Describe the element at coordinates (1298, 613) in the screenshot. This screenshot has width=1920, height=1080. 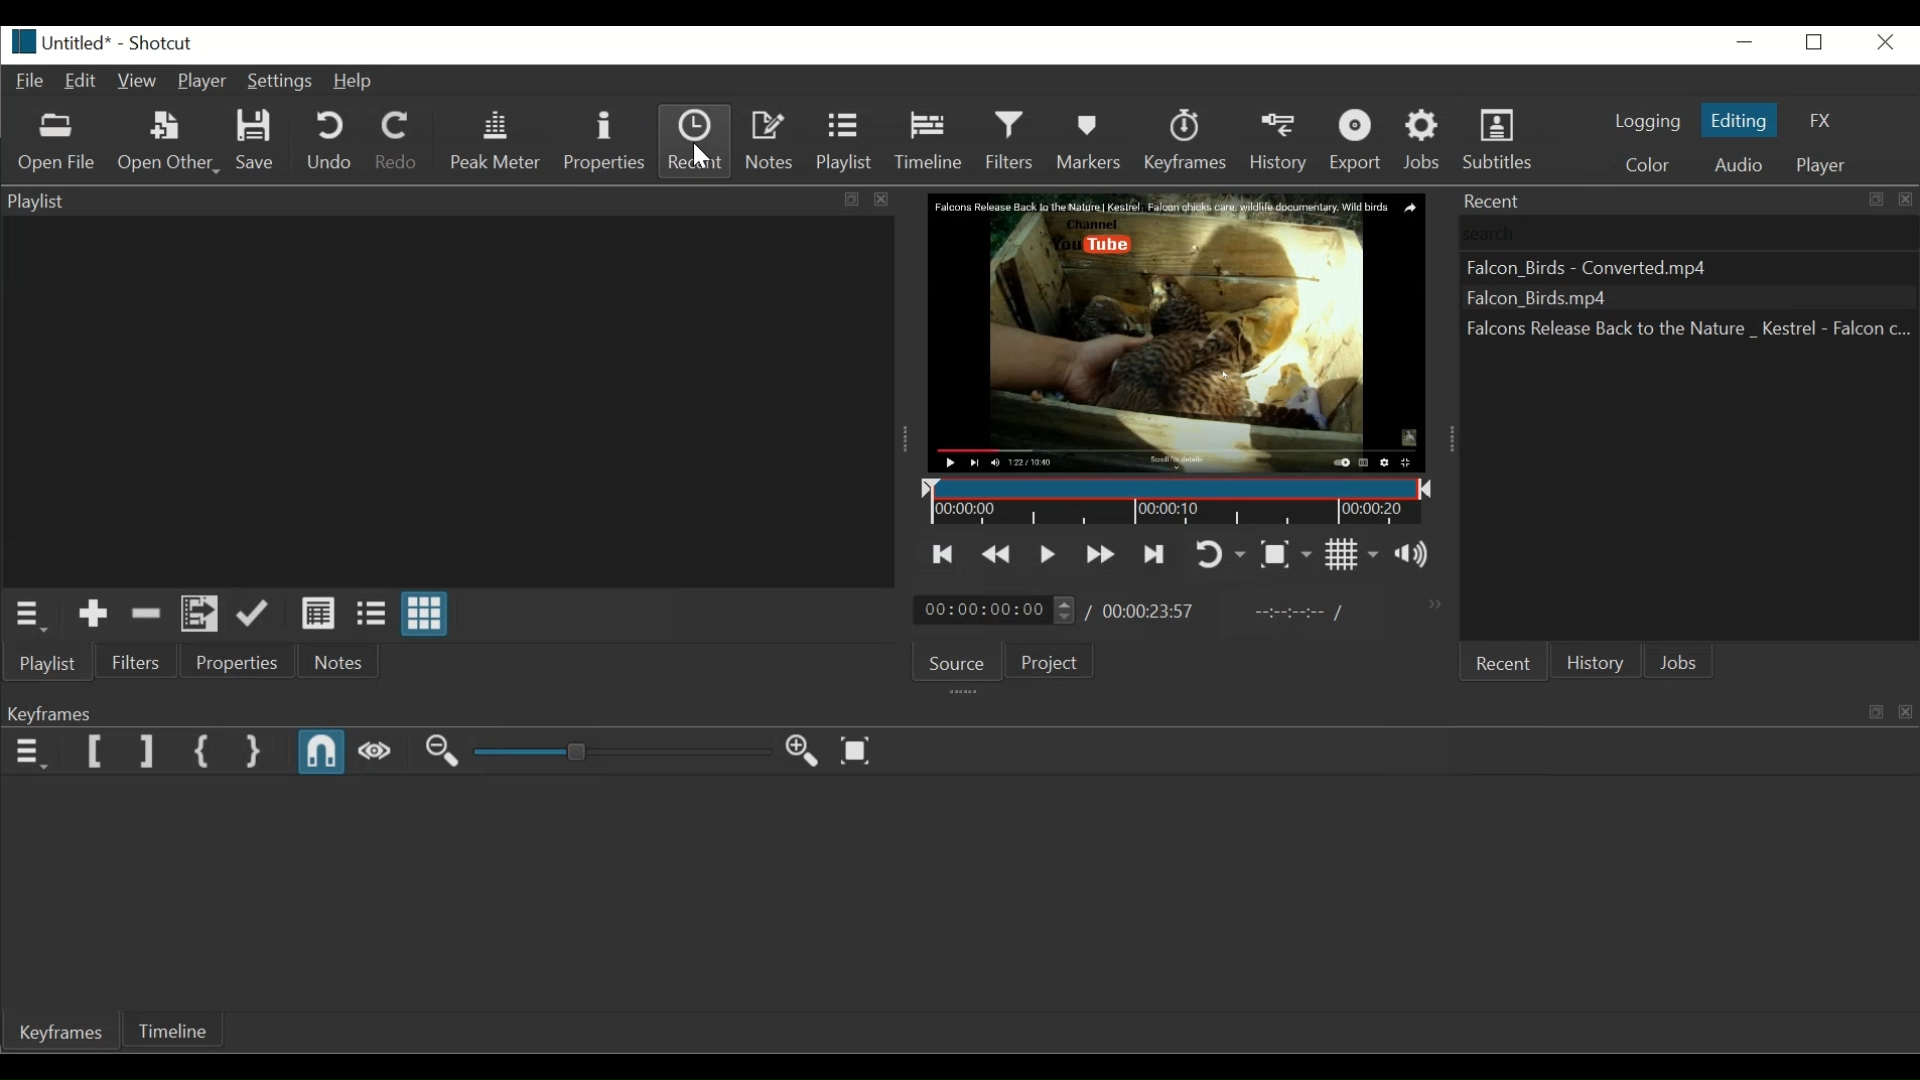
I see `In Point` at that location.